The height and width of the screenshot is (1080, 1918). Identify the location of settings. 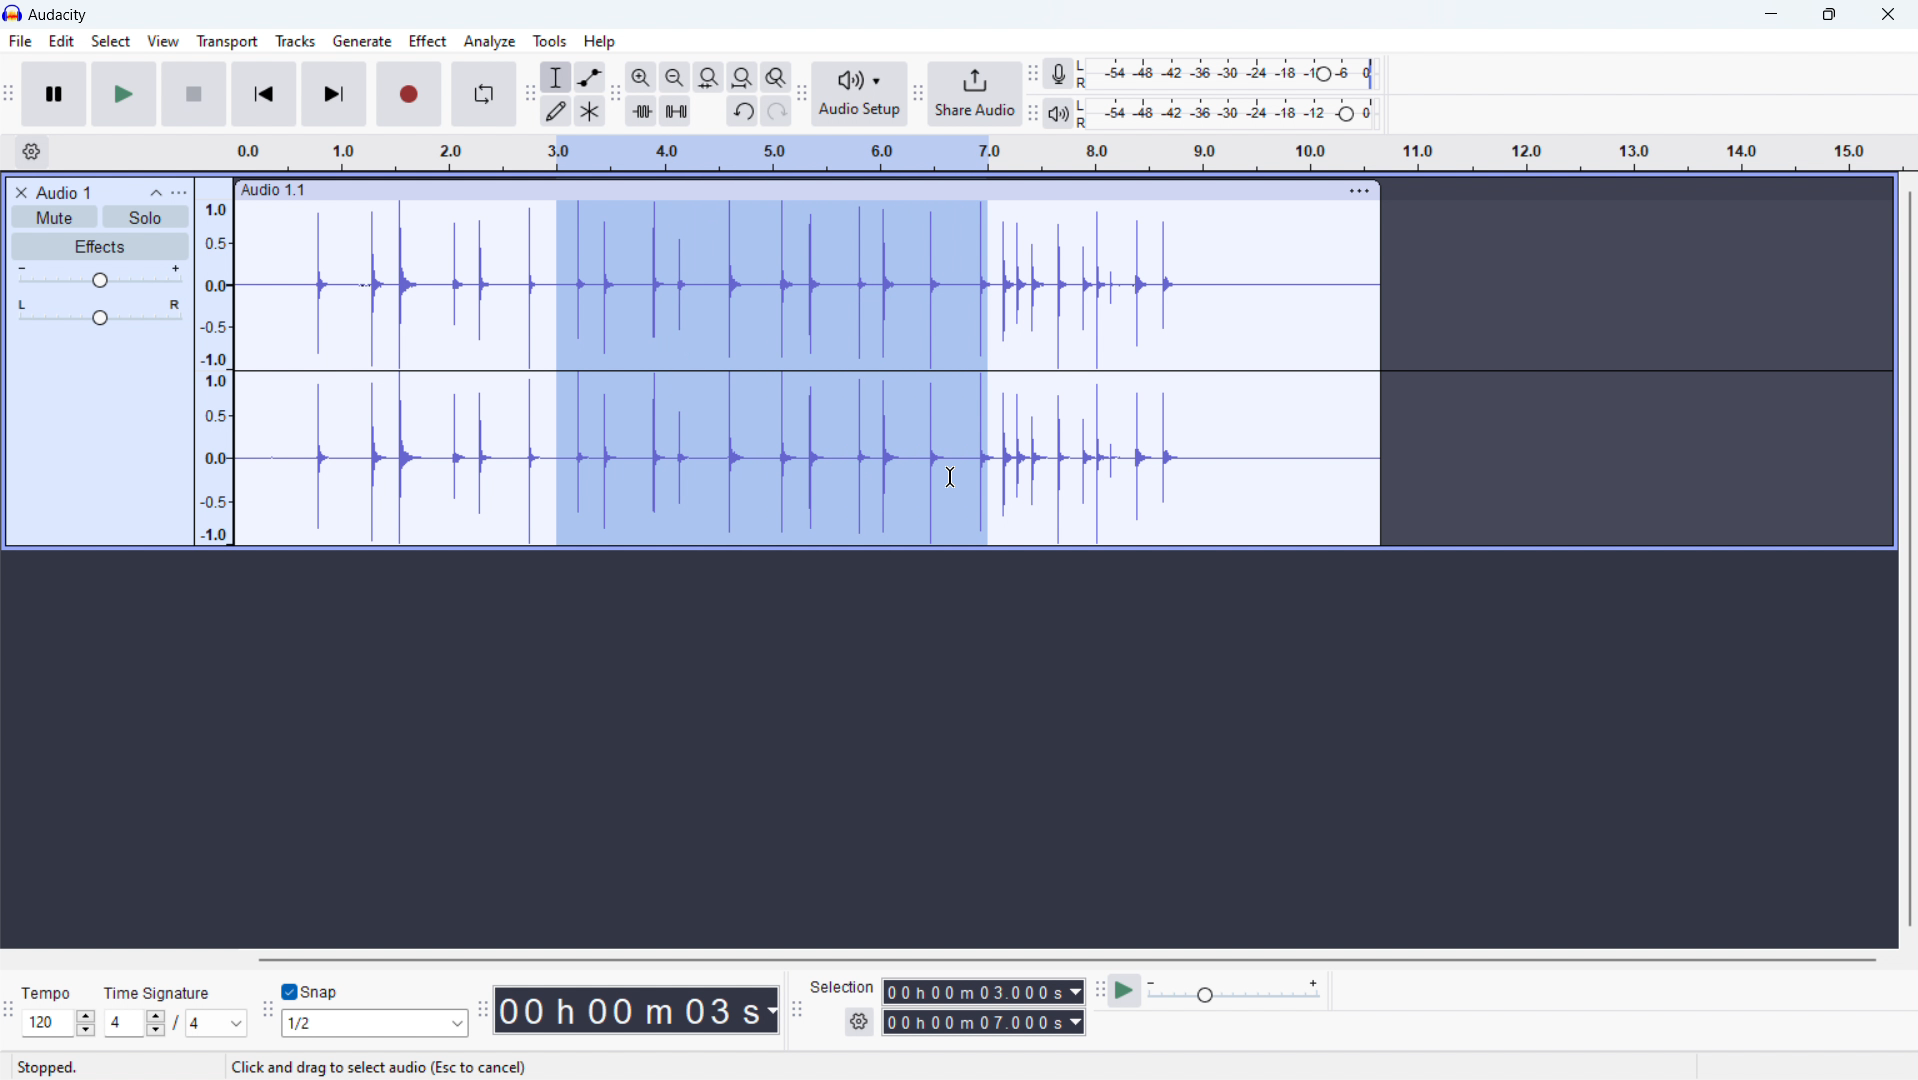
(860, 1021).